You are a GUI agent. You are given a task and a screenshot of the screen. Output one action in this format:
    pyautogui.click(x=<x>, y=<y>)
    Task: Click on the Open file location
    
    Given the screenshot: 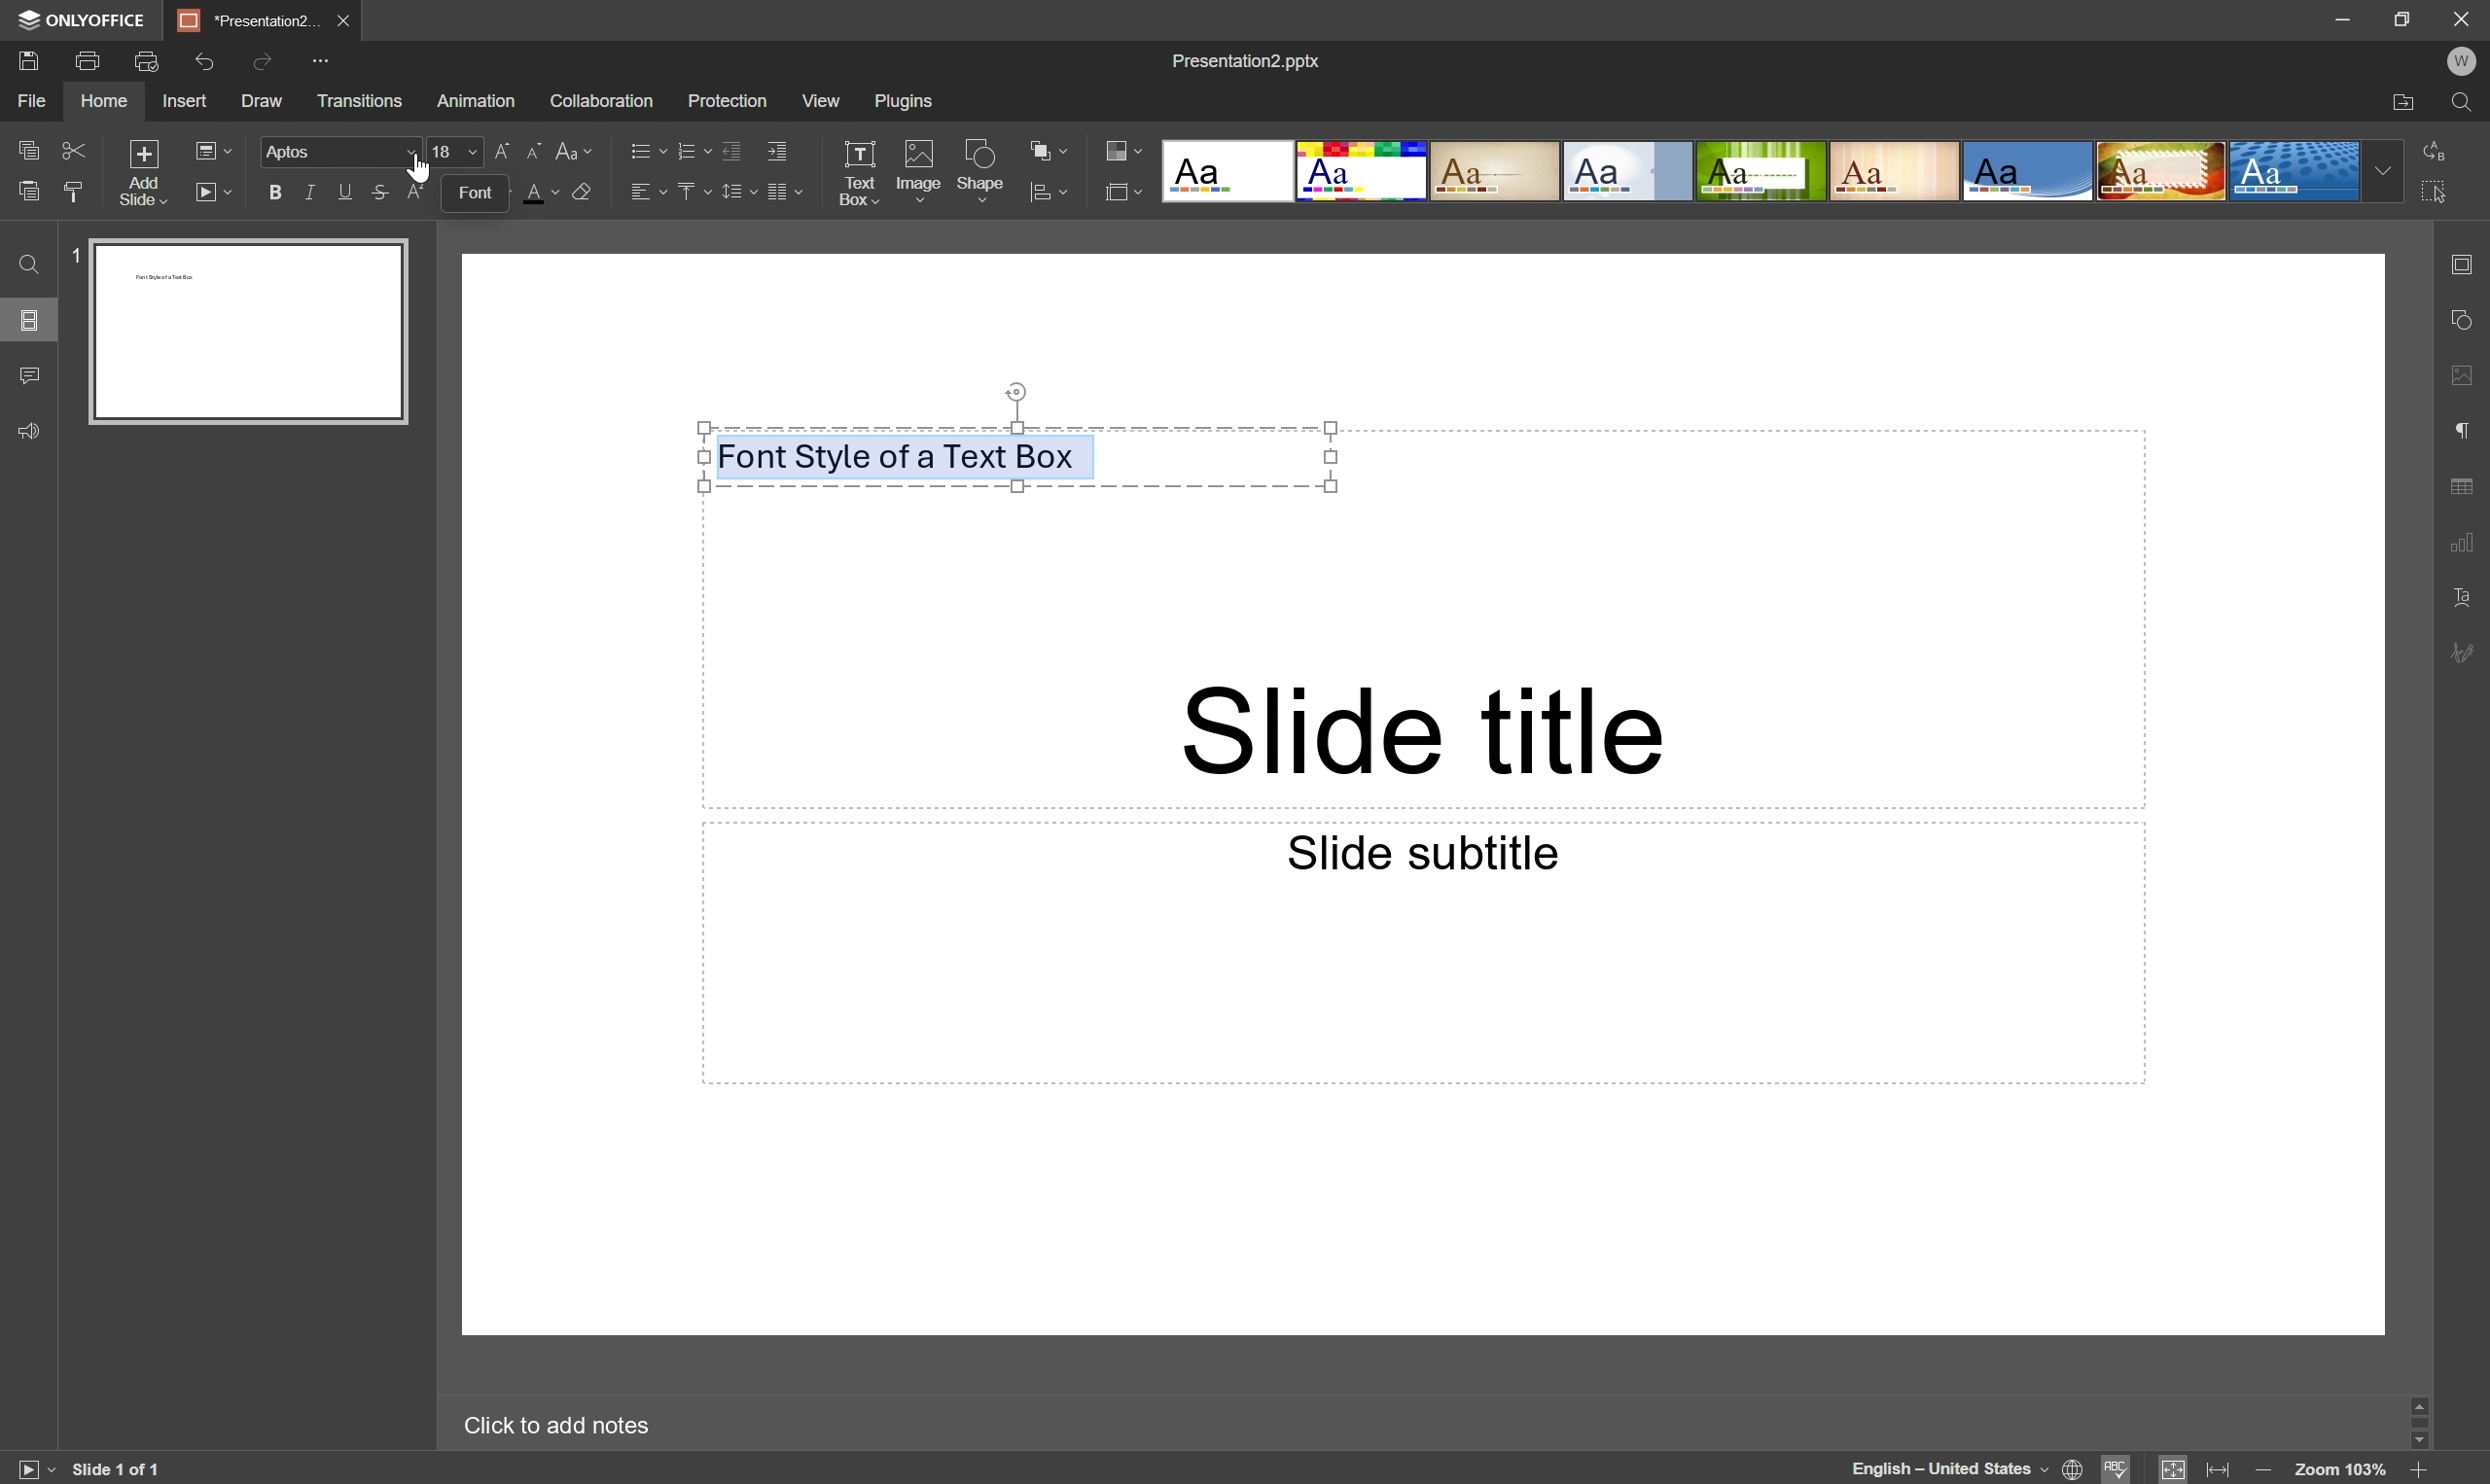 What is the action you would take?
    pyautogui.click(x=2408, y=100)
    